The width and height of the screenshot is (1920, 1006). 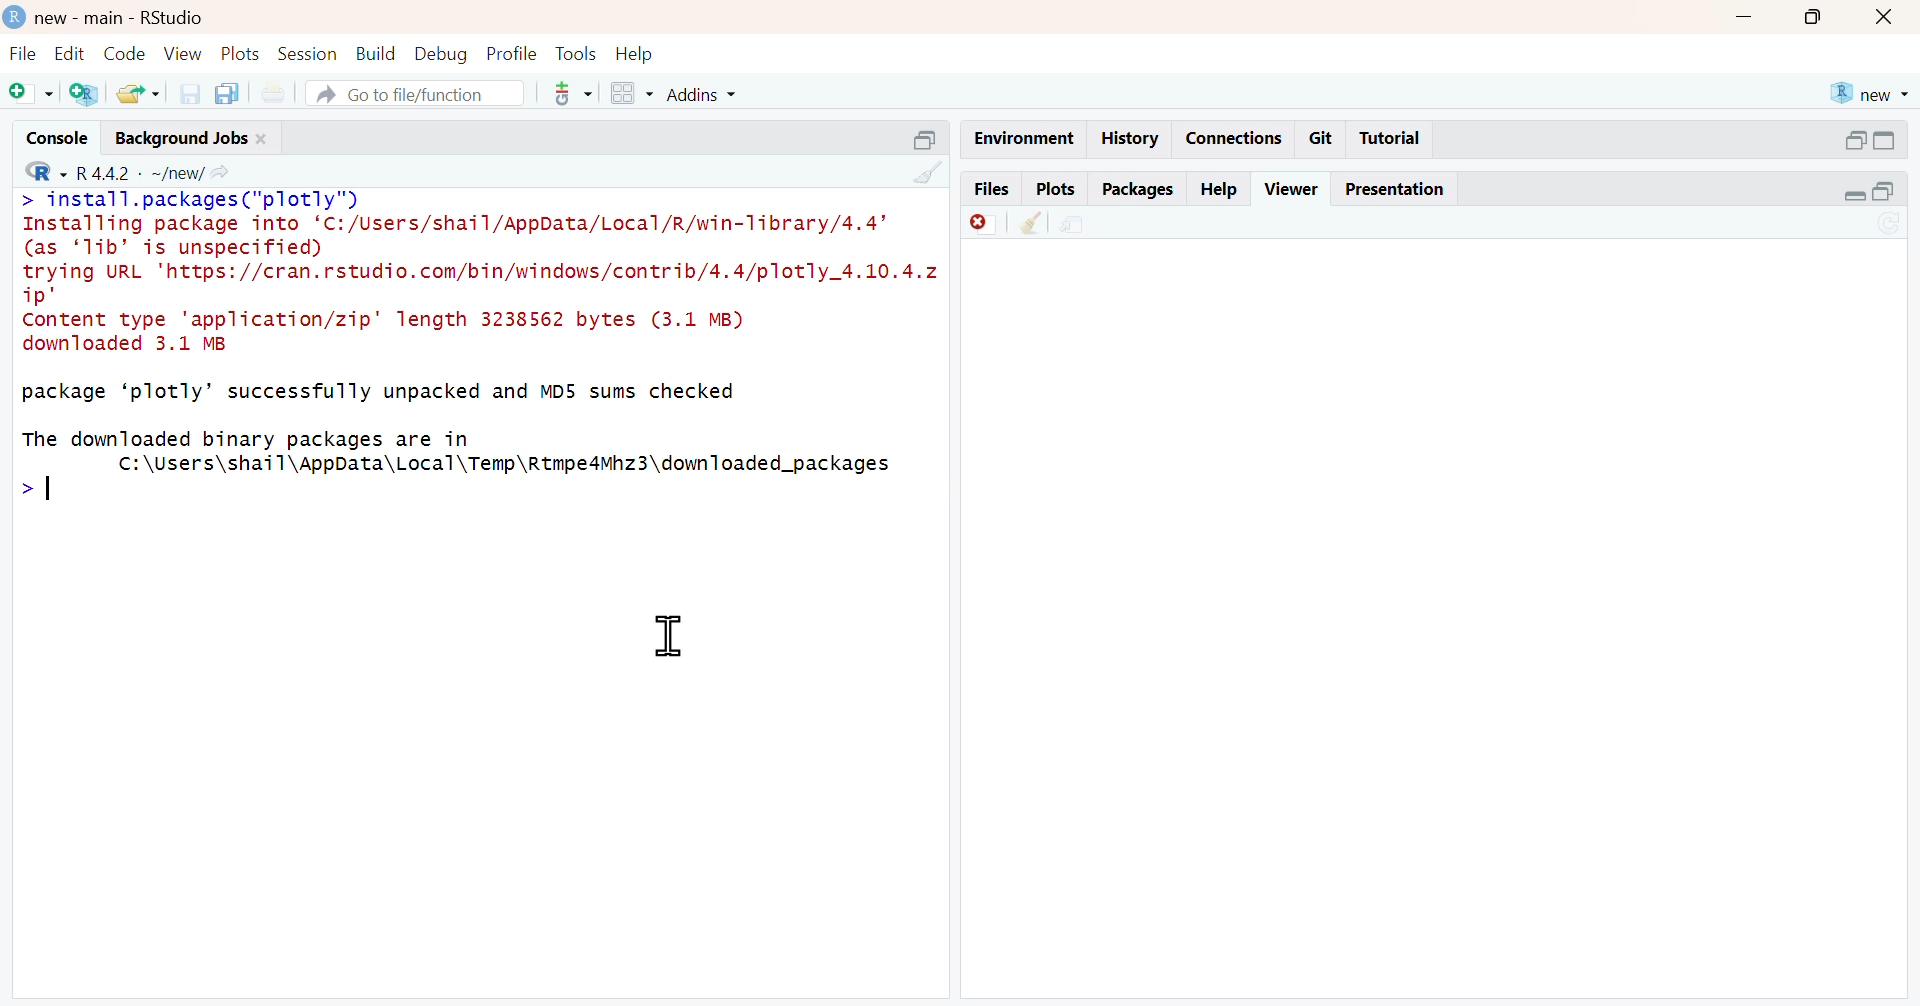 I want to click on open an existing file, so click(x=137, y=94).